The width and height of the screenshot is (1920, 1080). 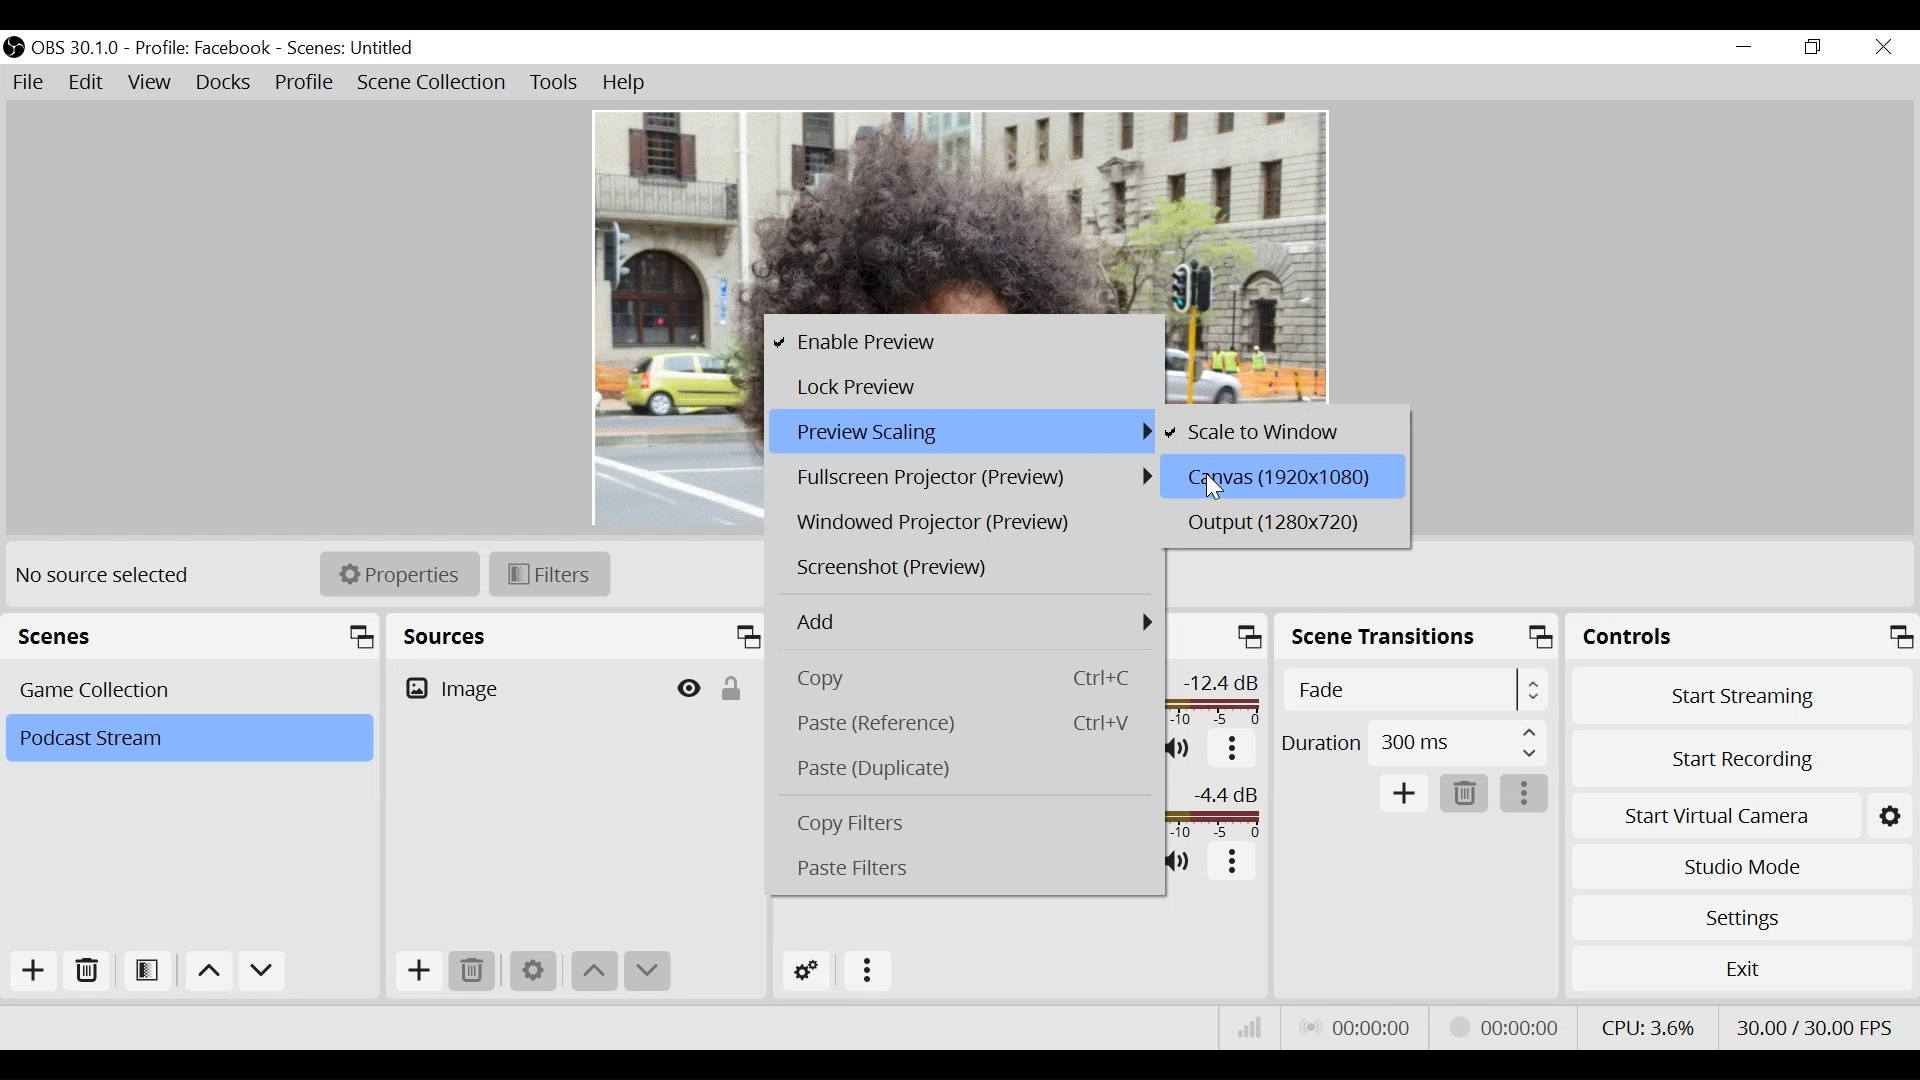 What do you see at coordinates (1283, 430) in the screenshot?
I see `Scale to Window` at bounding box center [1283, 430].